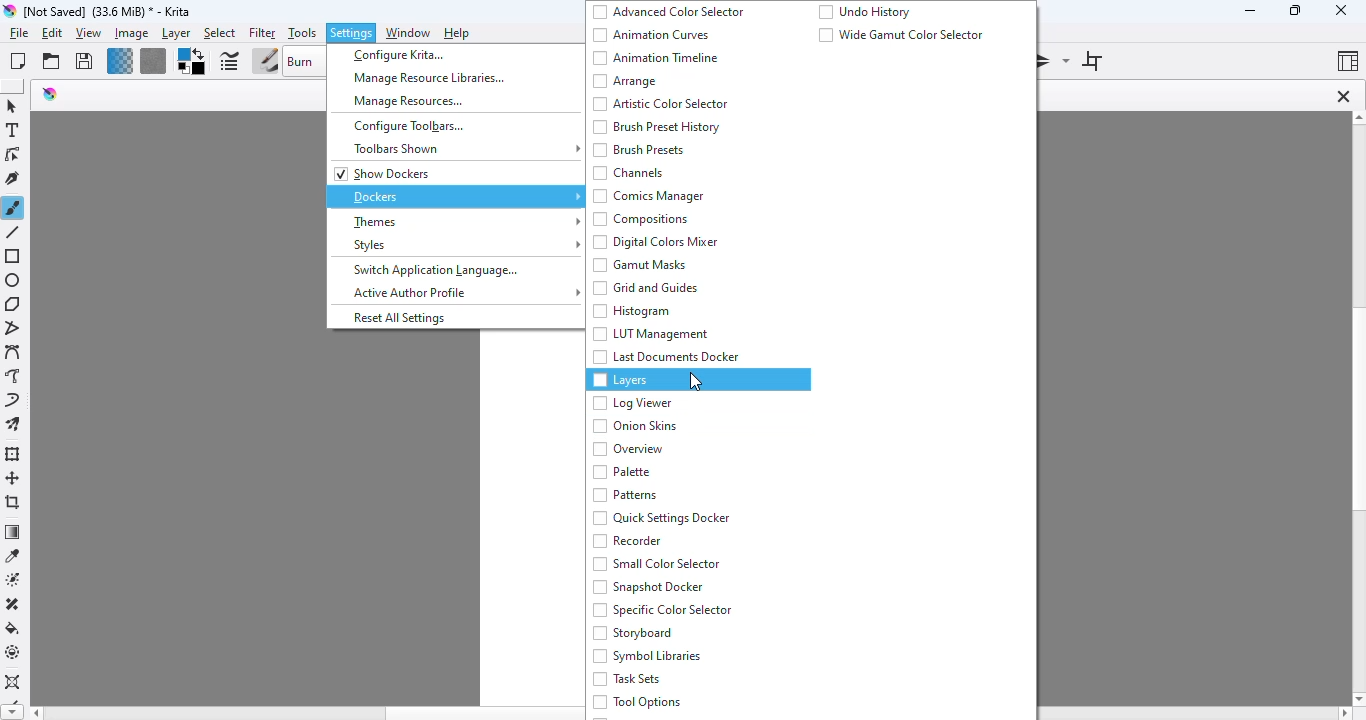 The height and width of the screenshot is (720, 1366). What do you see at coordinates (15, 579) in the screenshot?
I see `colorize mask tool` at bounding box center [15, 579].